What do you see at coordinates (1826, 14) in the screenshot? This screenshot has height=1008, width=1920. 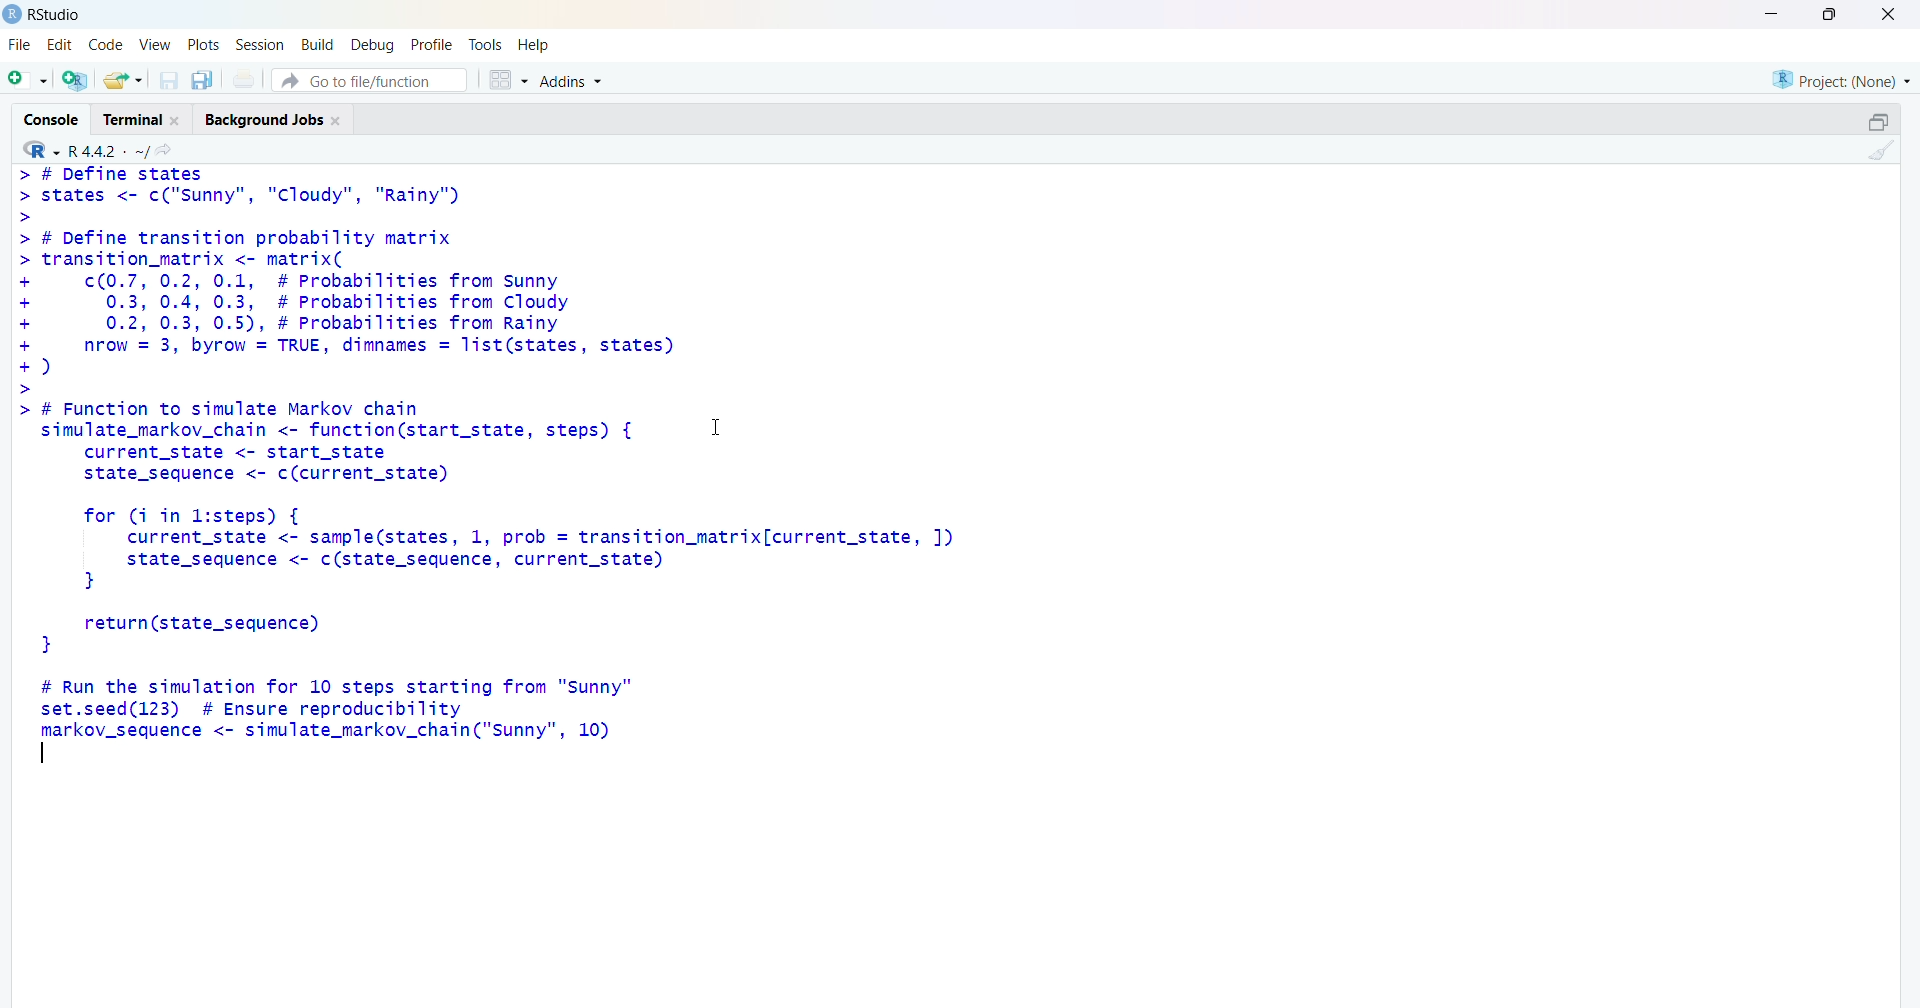 I see `maximize` at bounding box center [1826, 14].